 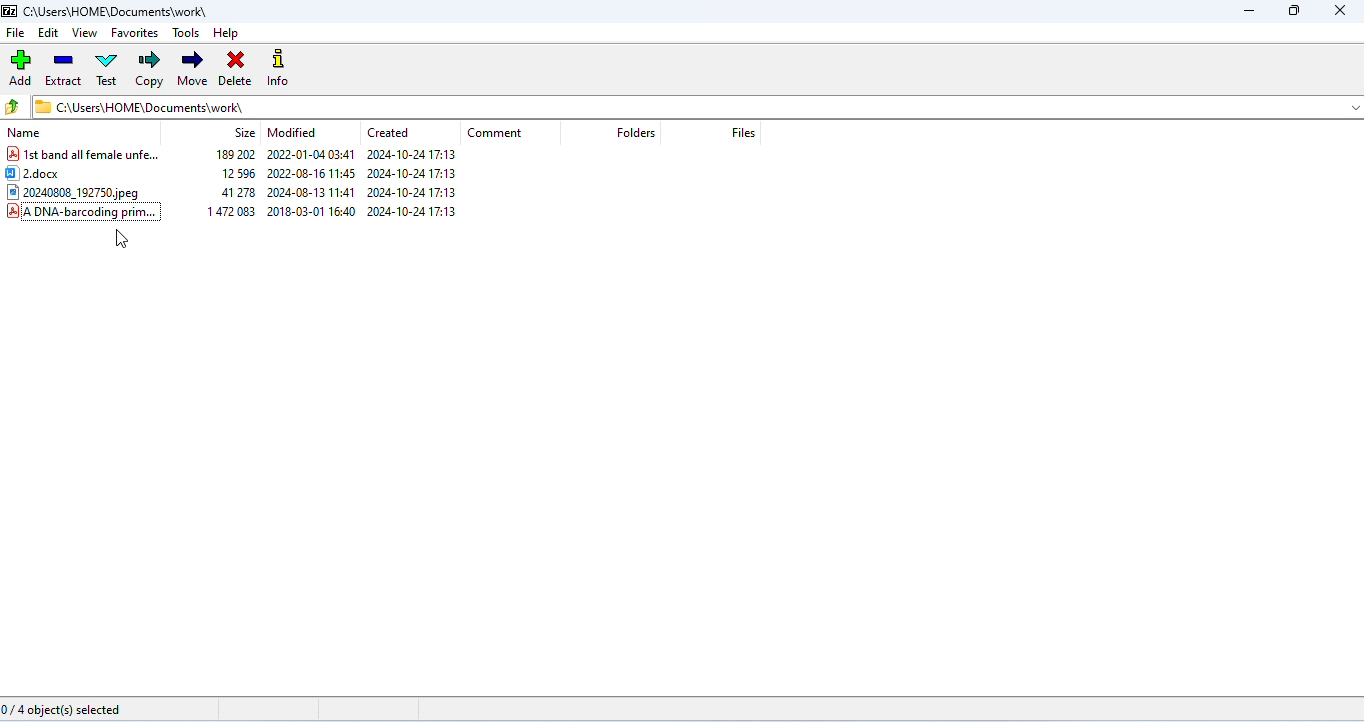 I want to click on extract, so click(x=63, y=69).